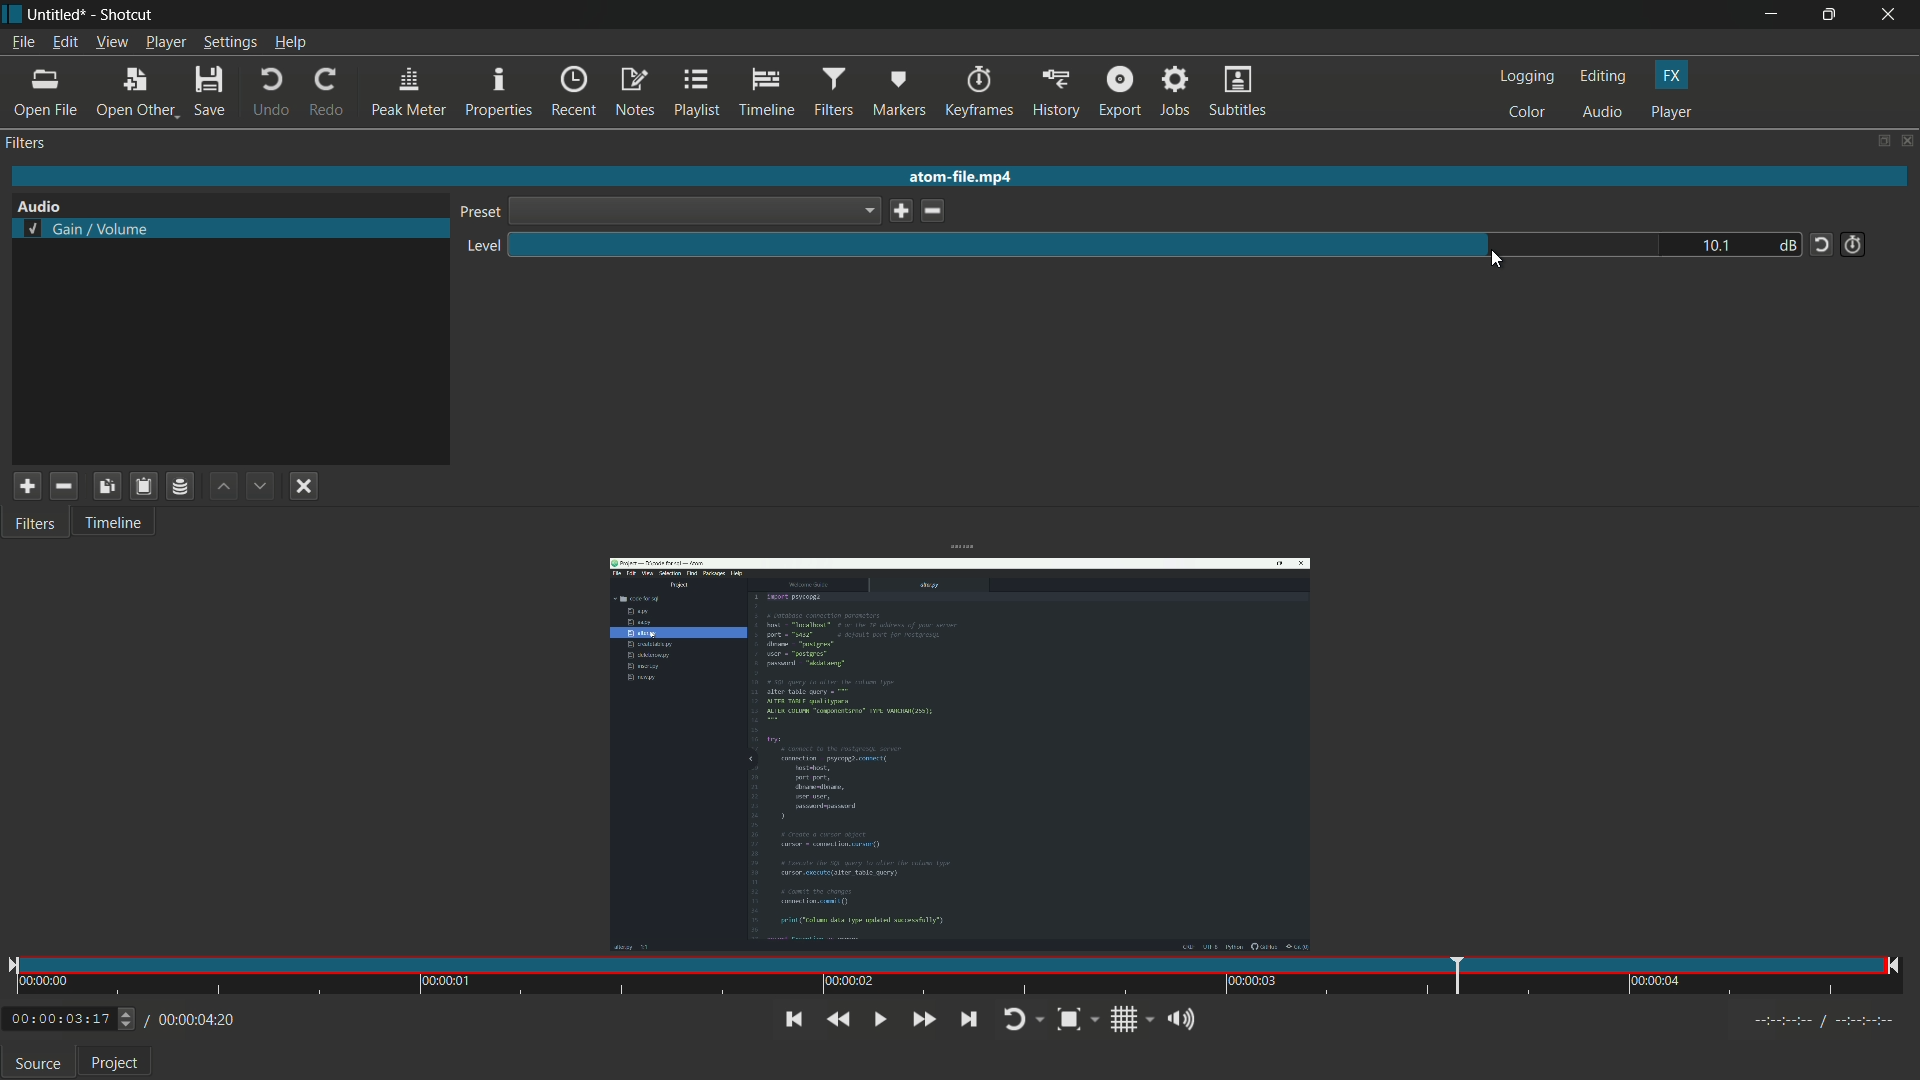 Image resolution: width=1920 pixels, height=1080 pixels. I want to click on copy checked filters, so click(107, 487).